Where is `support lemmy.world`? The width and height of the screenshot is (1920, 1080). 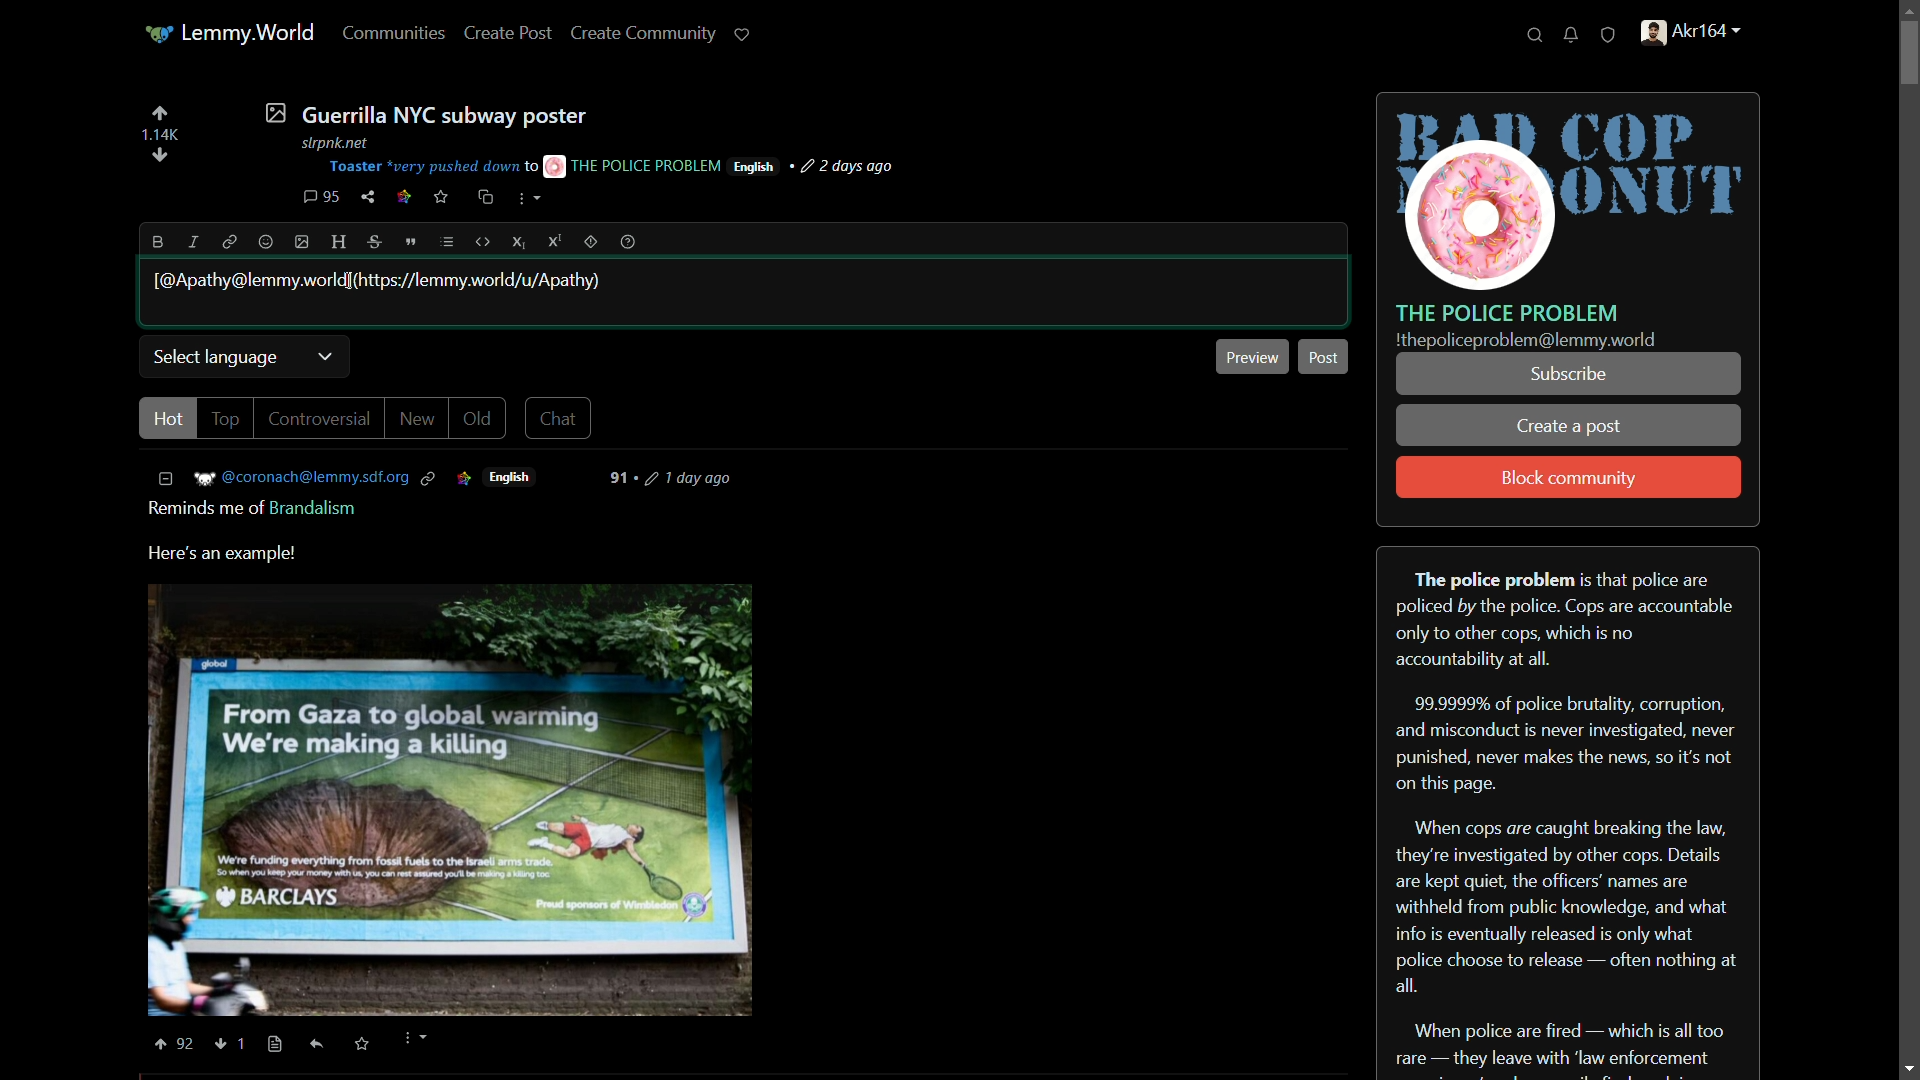 support lemmy.world is located at coordinates (743, 34).